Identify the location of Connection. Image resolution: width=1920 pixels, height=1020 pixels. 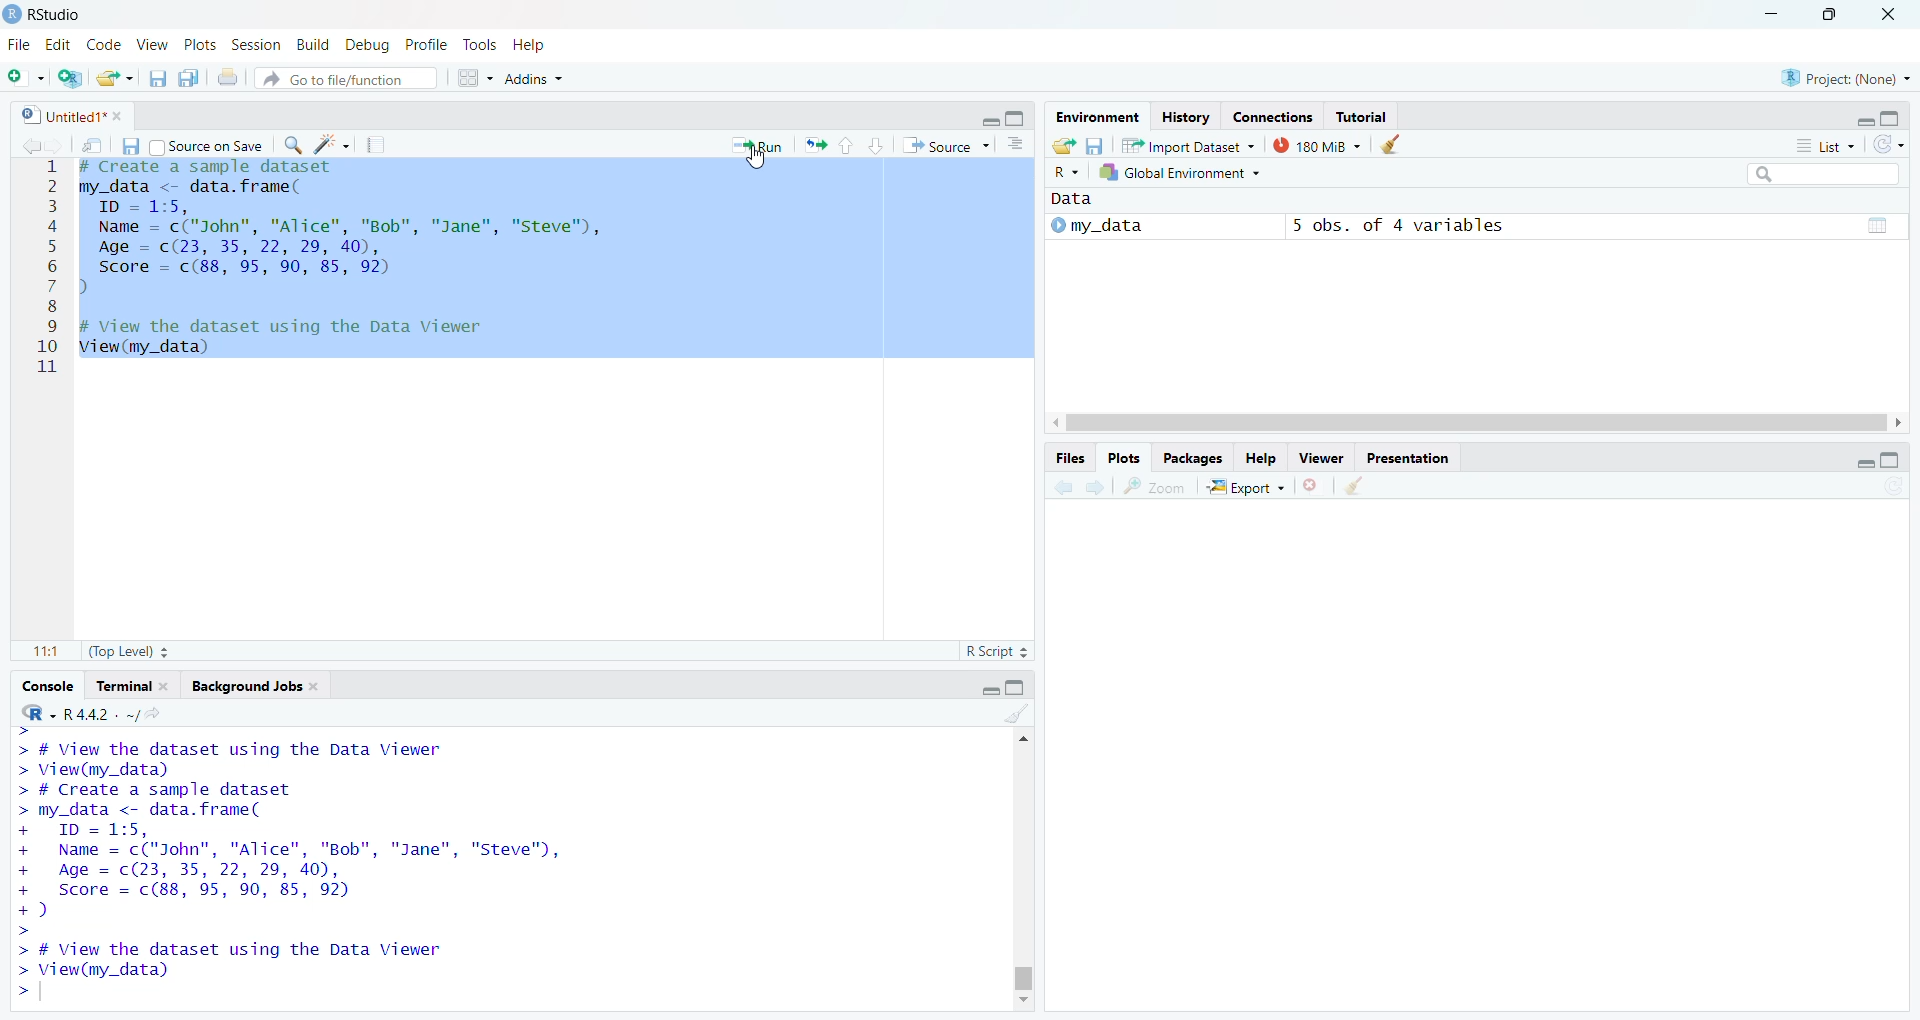
(1270, 119).